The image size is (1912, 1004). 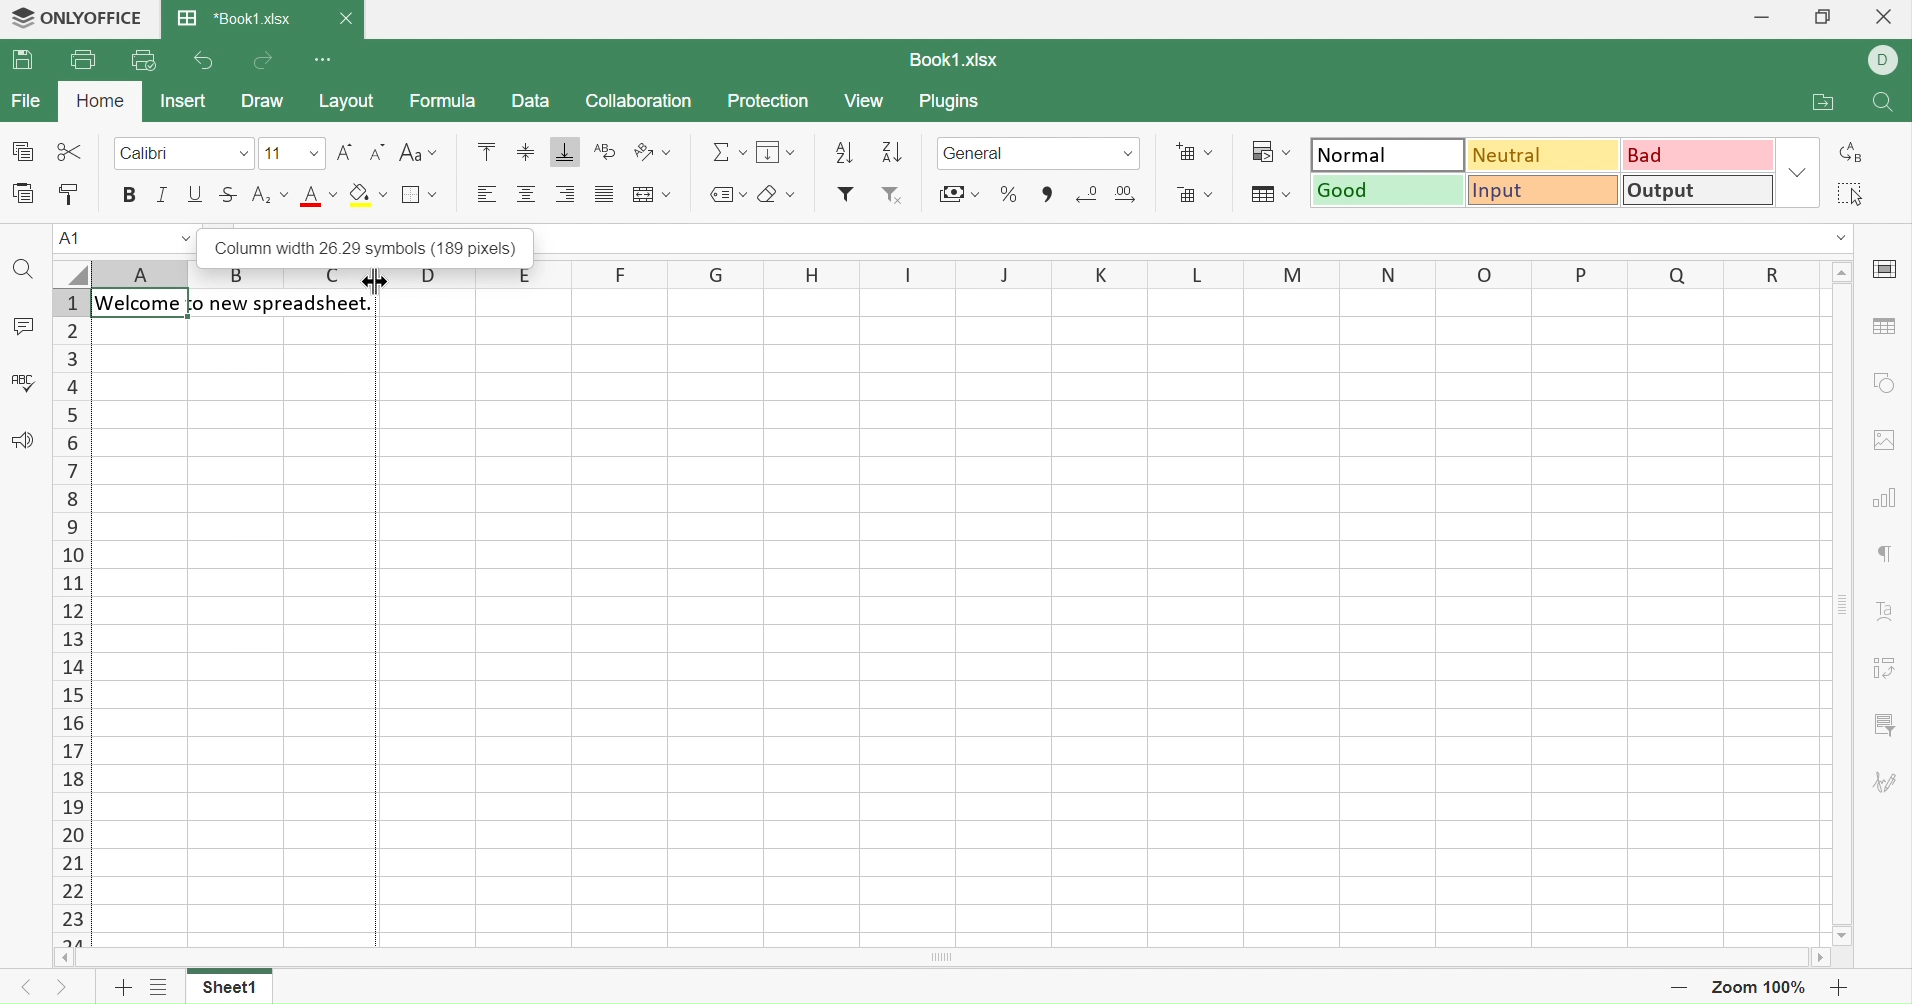 I want to click on Close, so click(x=348, y=16).